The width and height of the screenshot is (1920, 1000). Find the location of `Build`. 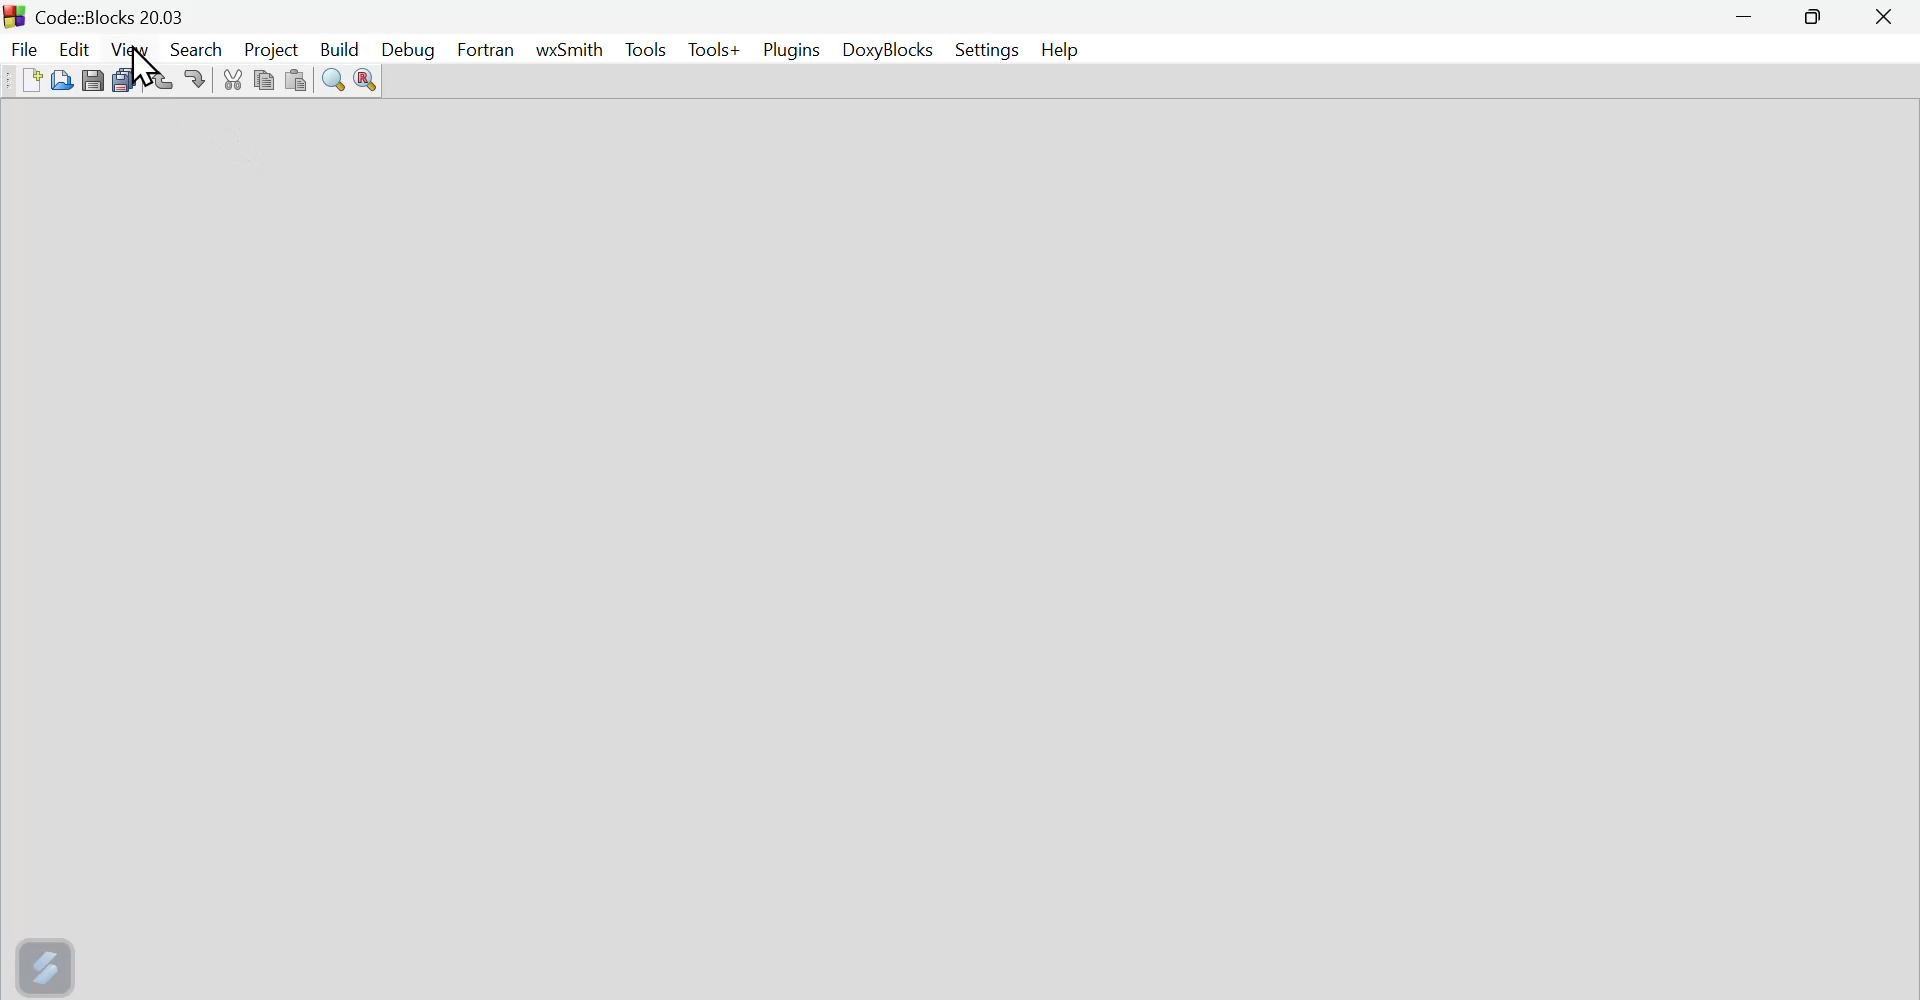

Build is located at coordinates (345, 45).